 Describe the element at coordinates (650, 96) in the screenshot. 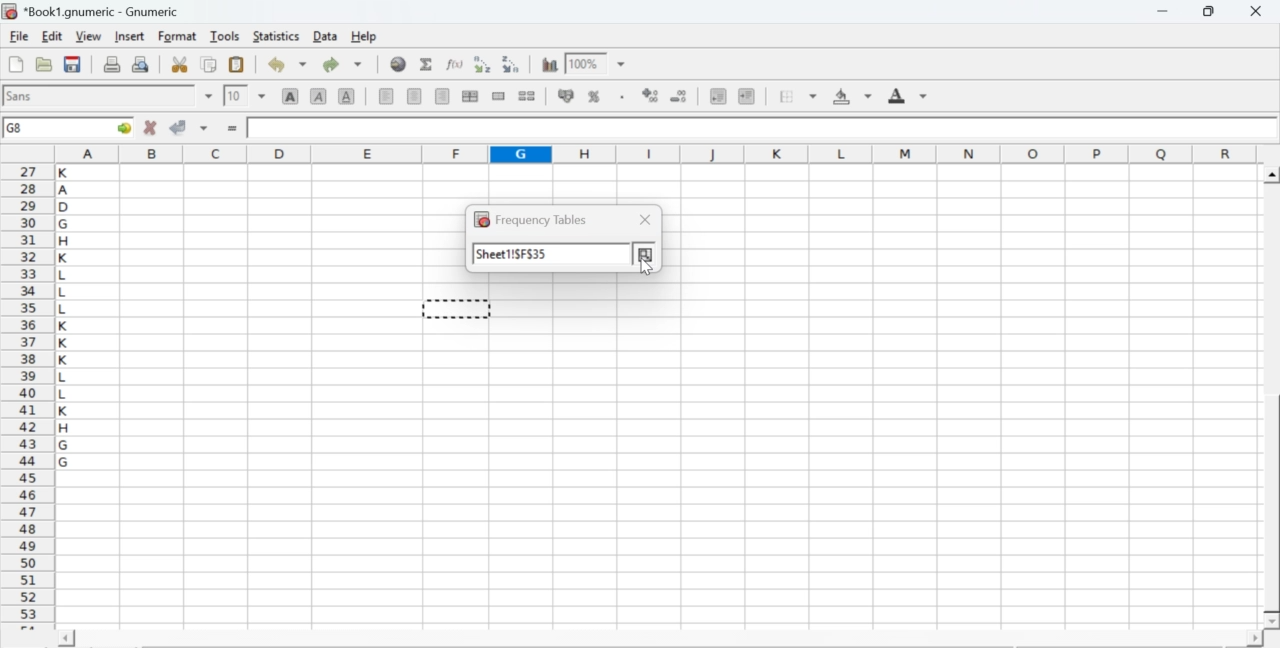

I see `decrease number of decimals displayed` at that location.